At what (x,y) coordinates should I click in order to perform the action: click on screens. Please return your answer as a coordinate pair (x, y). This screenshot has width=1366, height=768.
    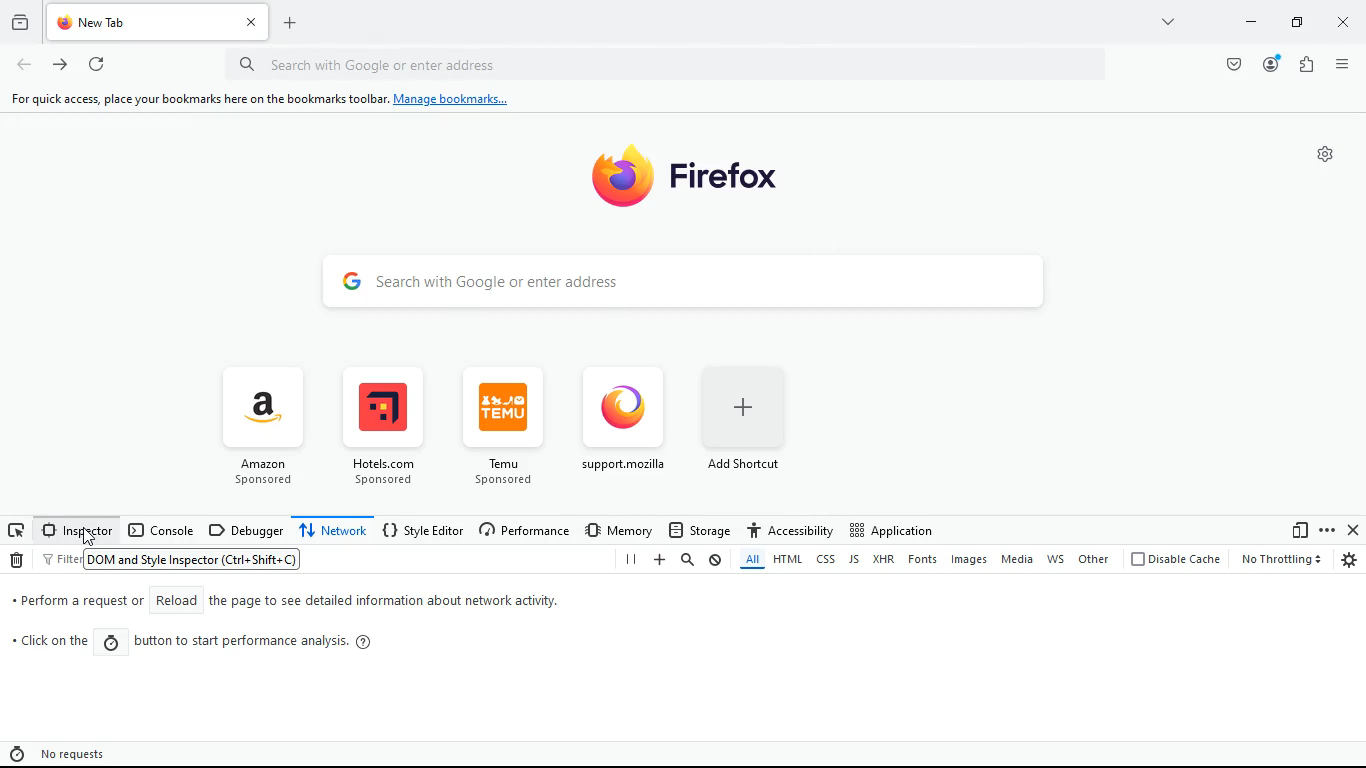
    Looking at the image, I should click on (1299, 531).